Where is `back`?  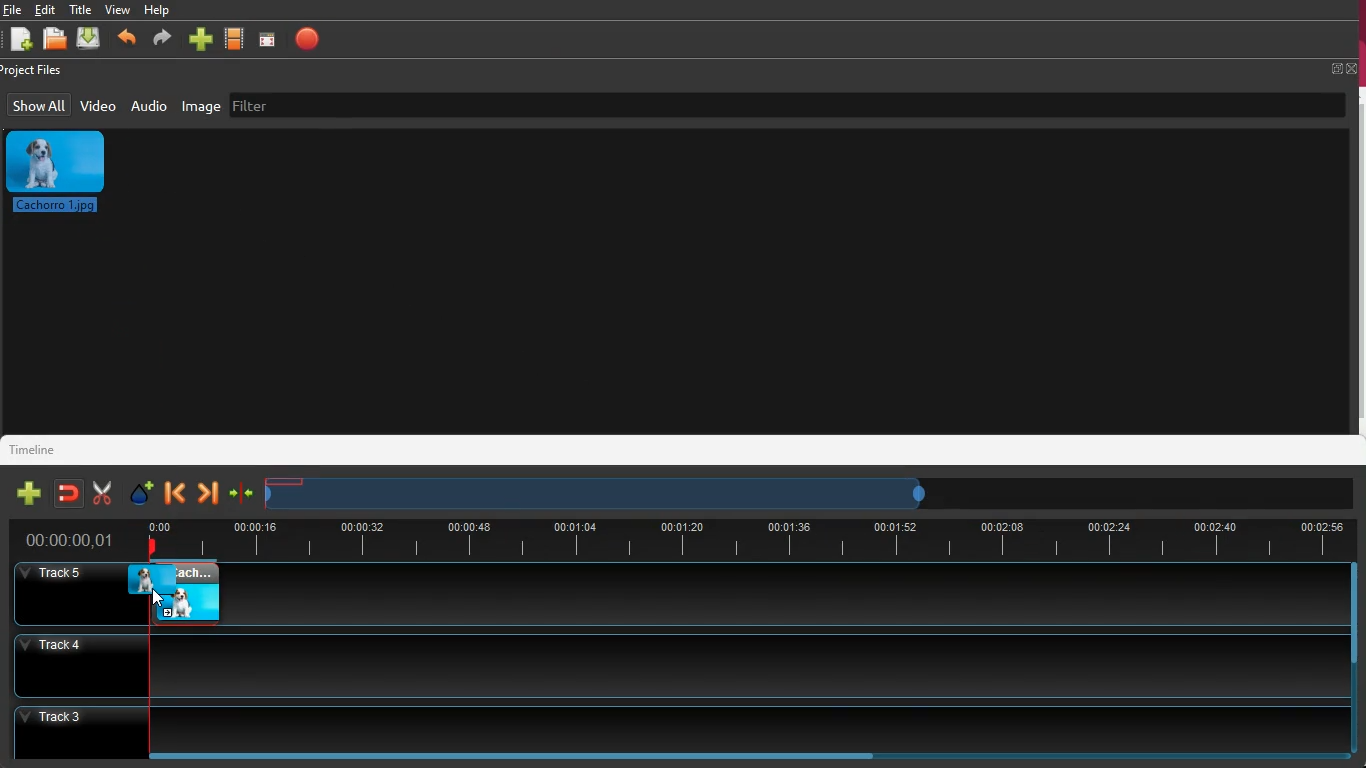
back is located at coordinates (172, 494).